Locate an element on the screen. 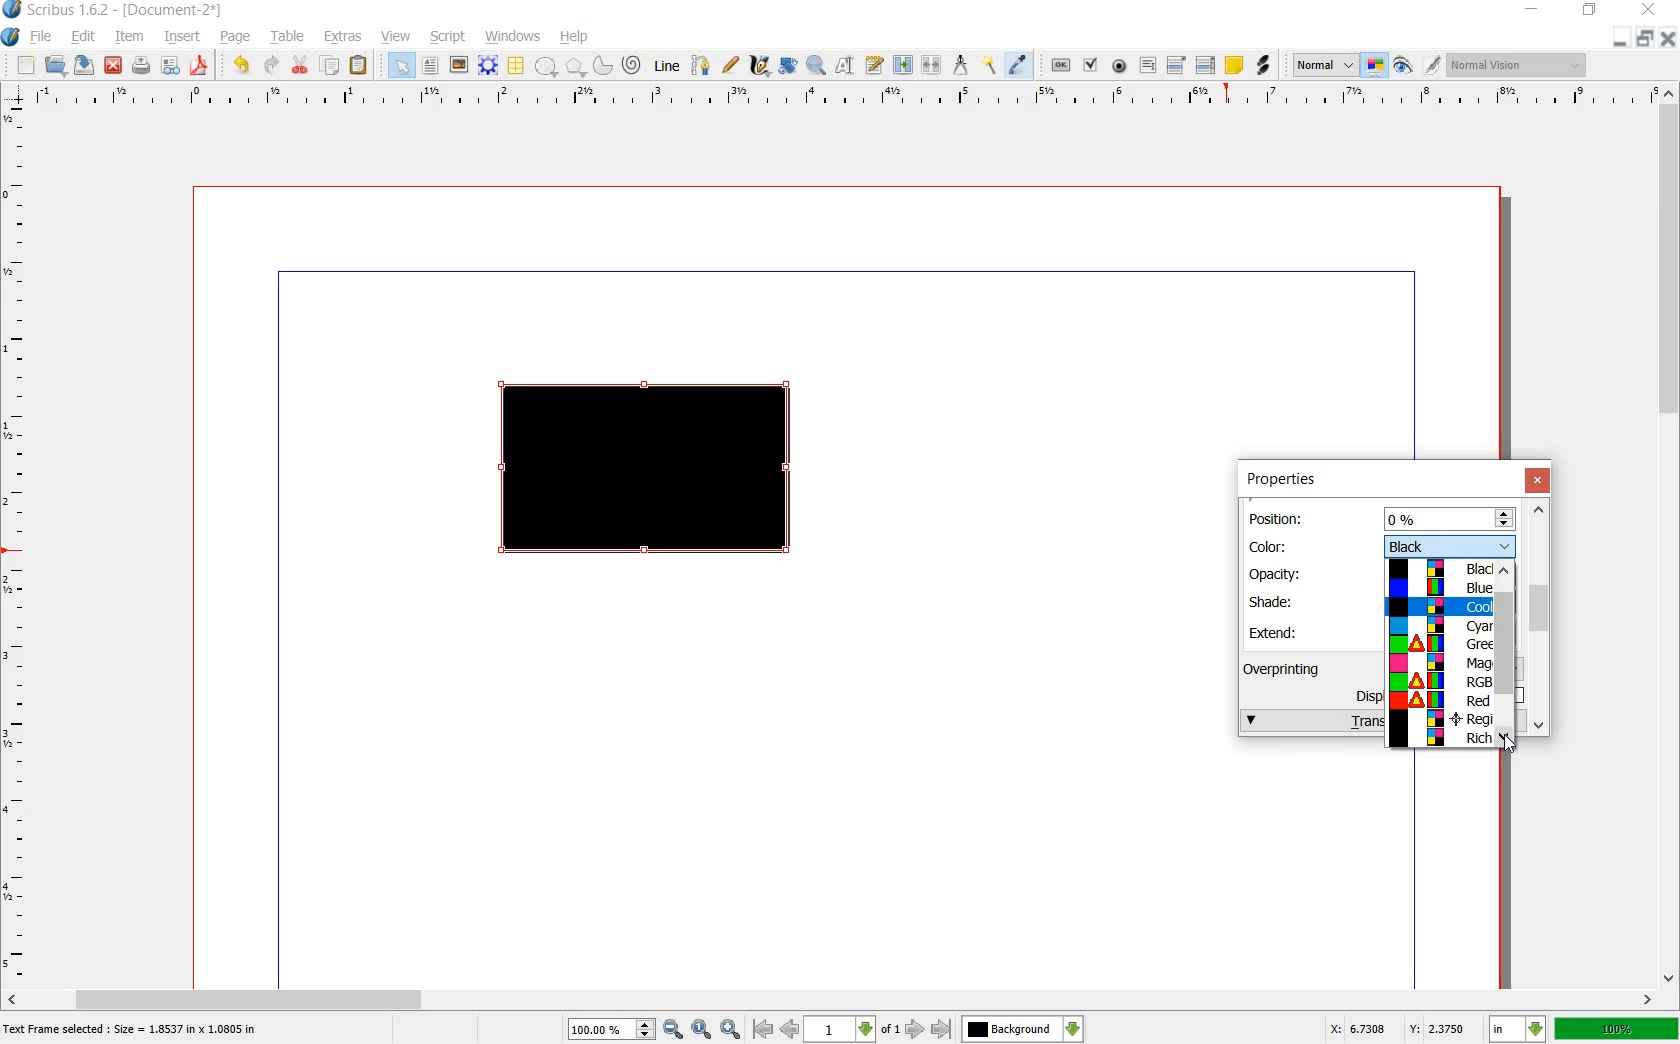 This screenshot has width=1680, height=1044. shape is located at coordinates (546, 67).